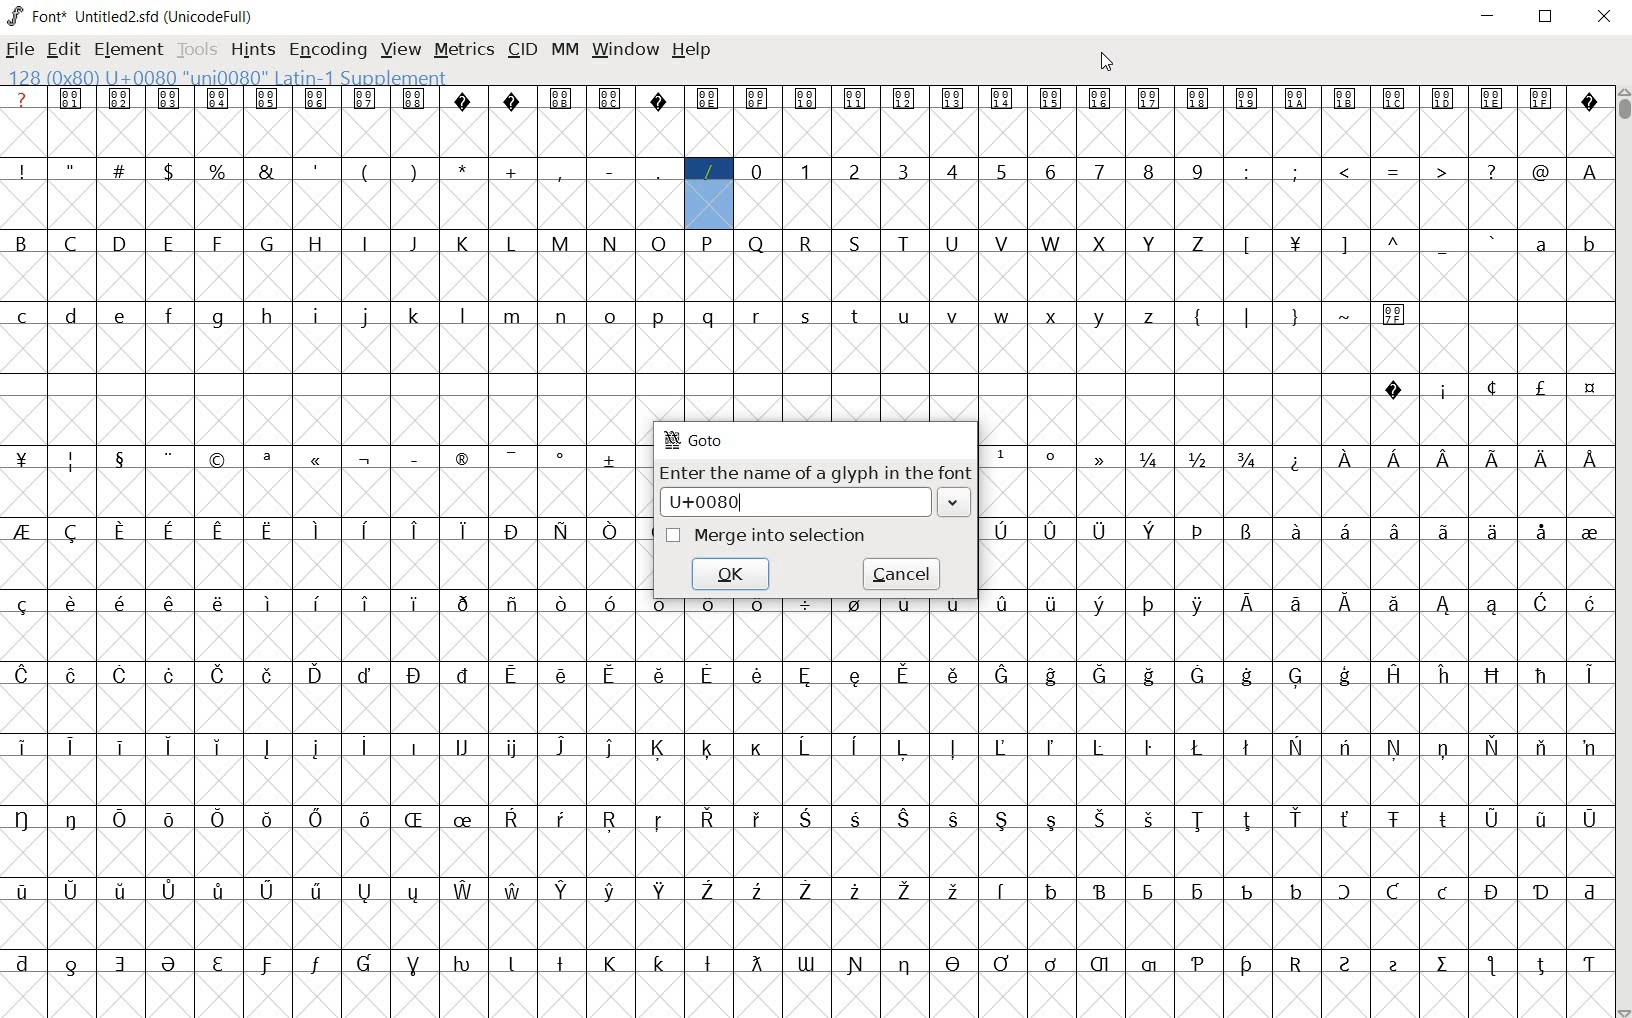 The image size is (1632, 1018). What do you see at coordinates (674, 536) in the screenshot?
I see `checkbox` at bounding box center [674, 536].